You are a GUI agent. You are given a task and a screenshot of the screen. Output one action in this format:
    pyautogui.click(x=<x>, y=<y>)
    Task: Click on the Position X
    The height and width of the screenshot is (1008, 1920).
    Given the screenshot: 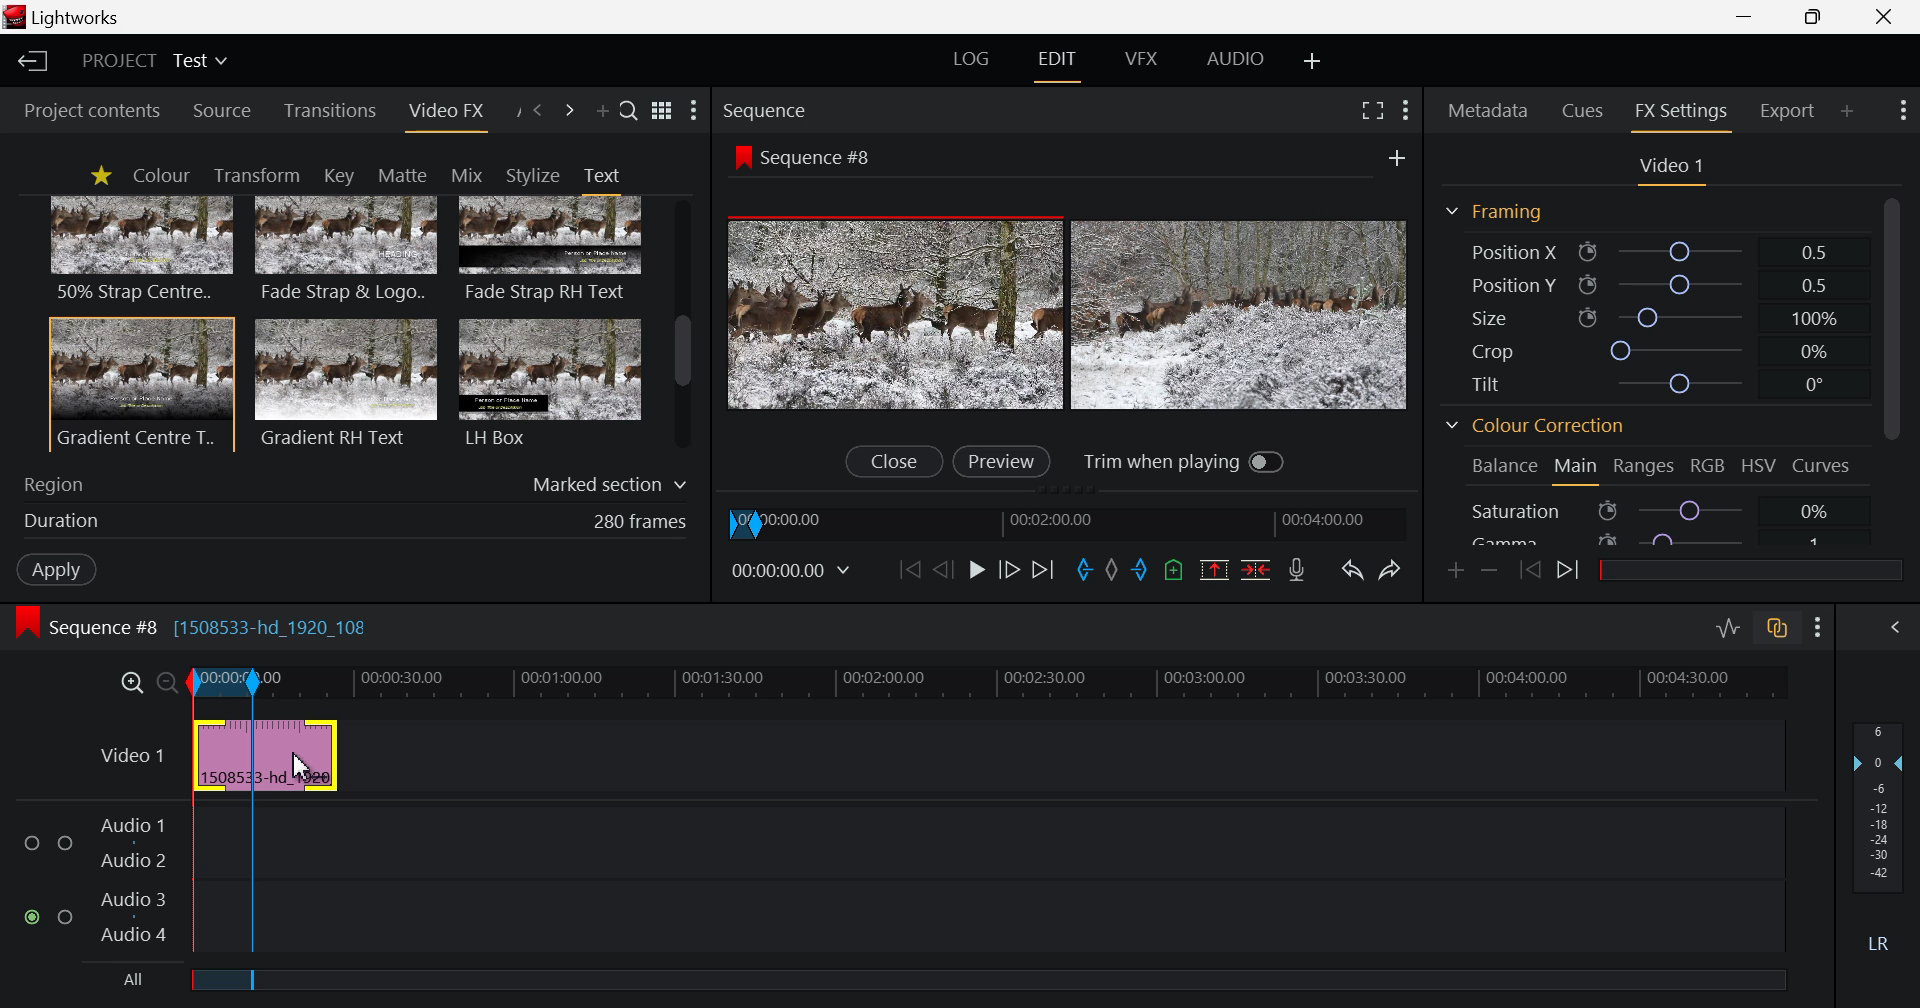 What is the action you would take?
    pyautogui.click(x=1646, y=253)
    